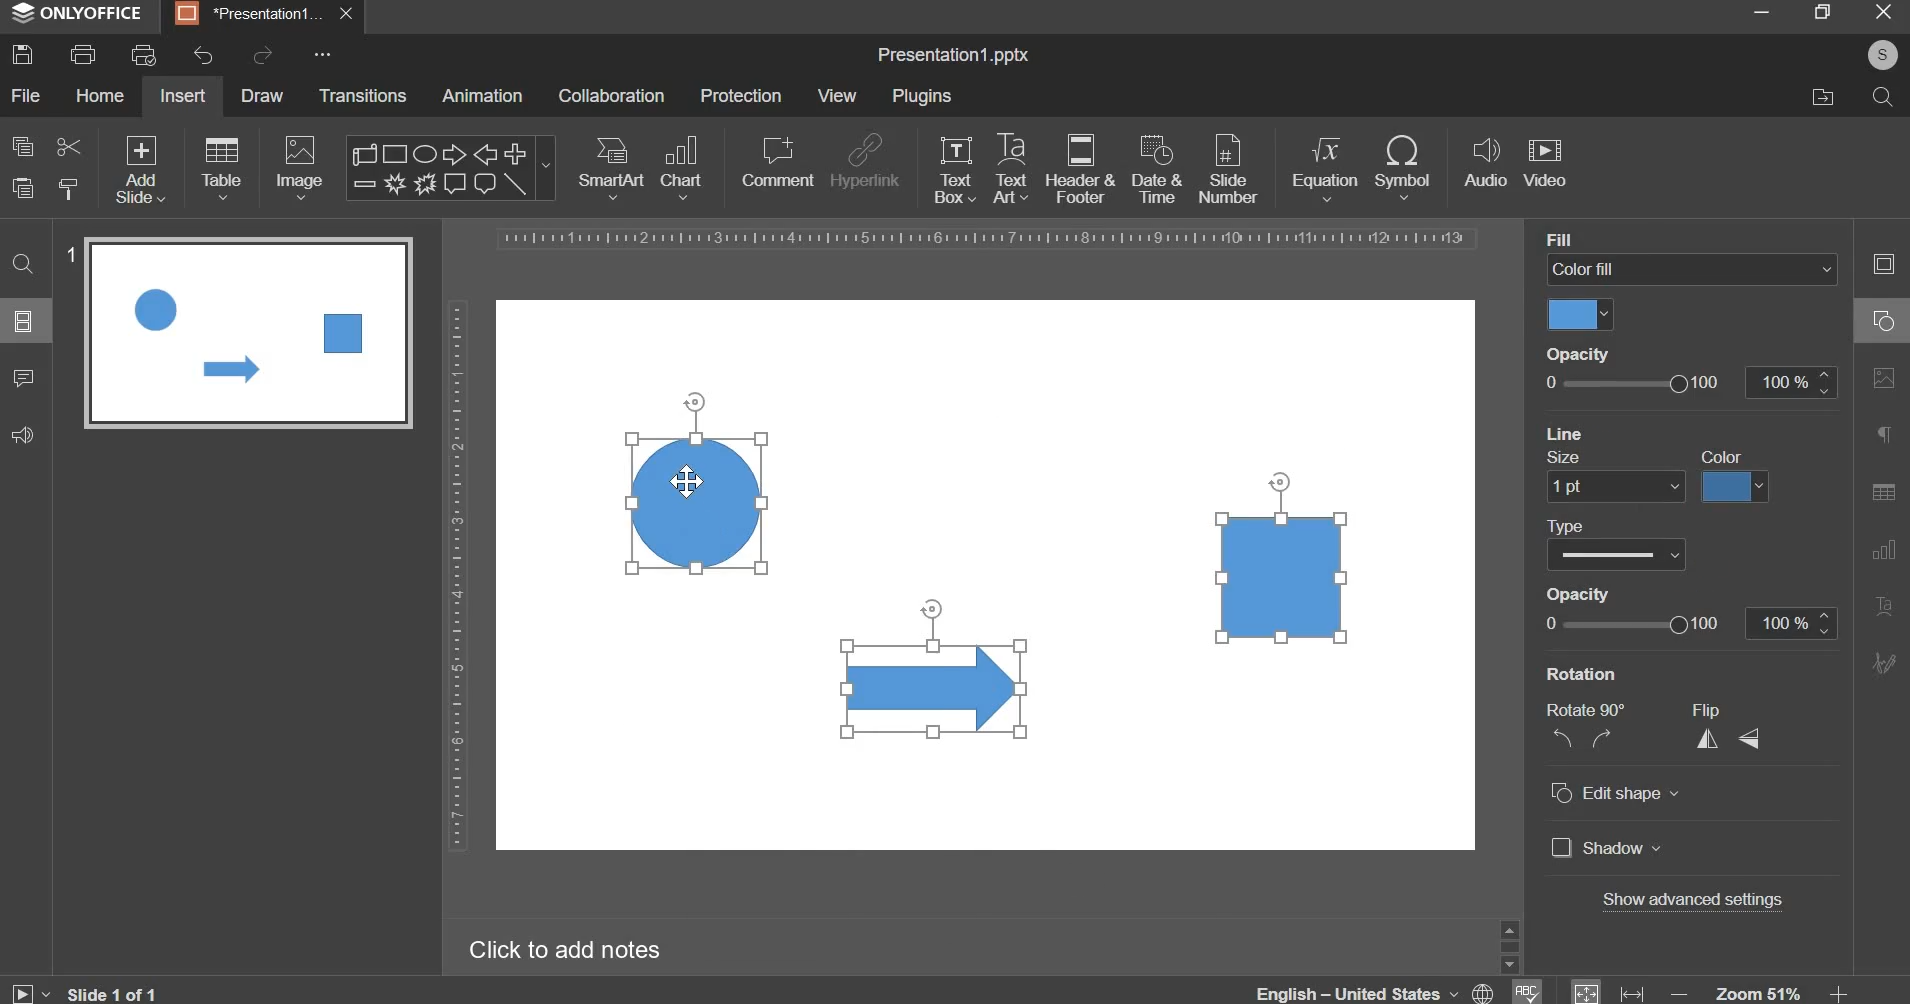 The height and width of the screenshot is (1004, 1910). I want to click on search, so click(1881, 95).